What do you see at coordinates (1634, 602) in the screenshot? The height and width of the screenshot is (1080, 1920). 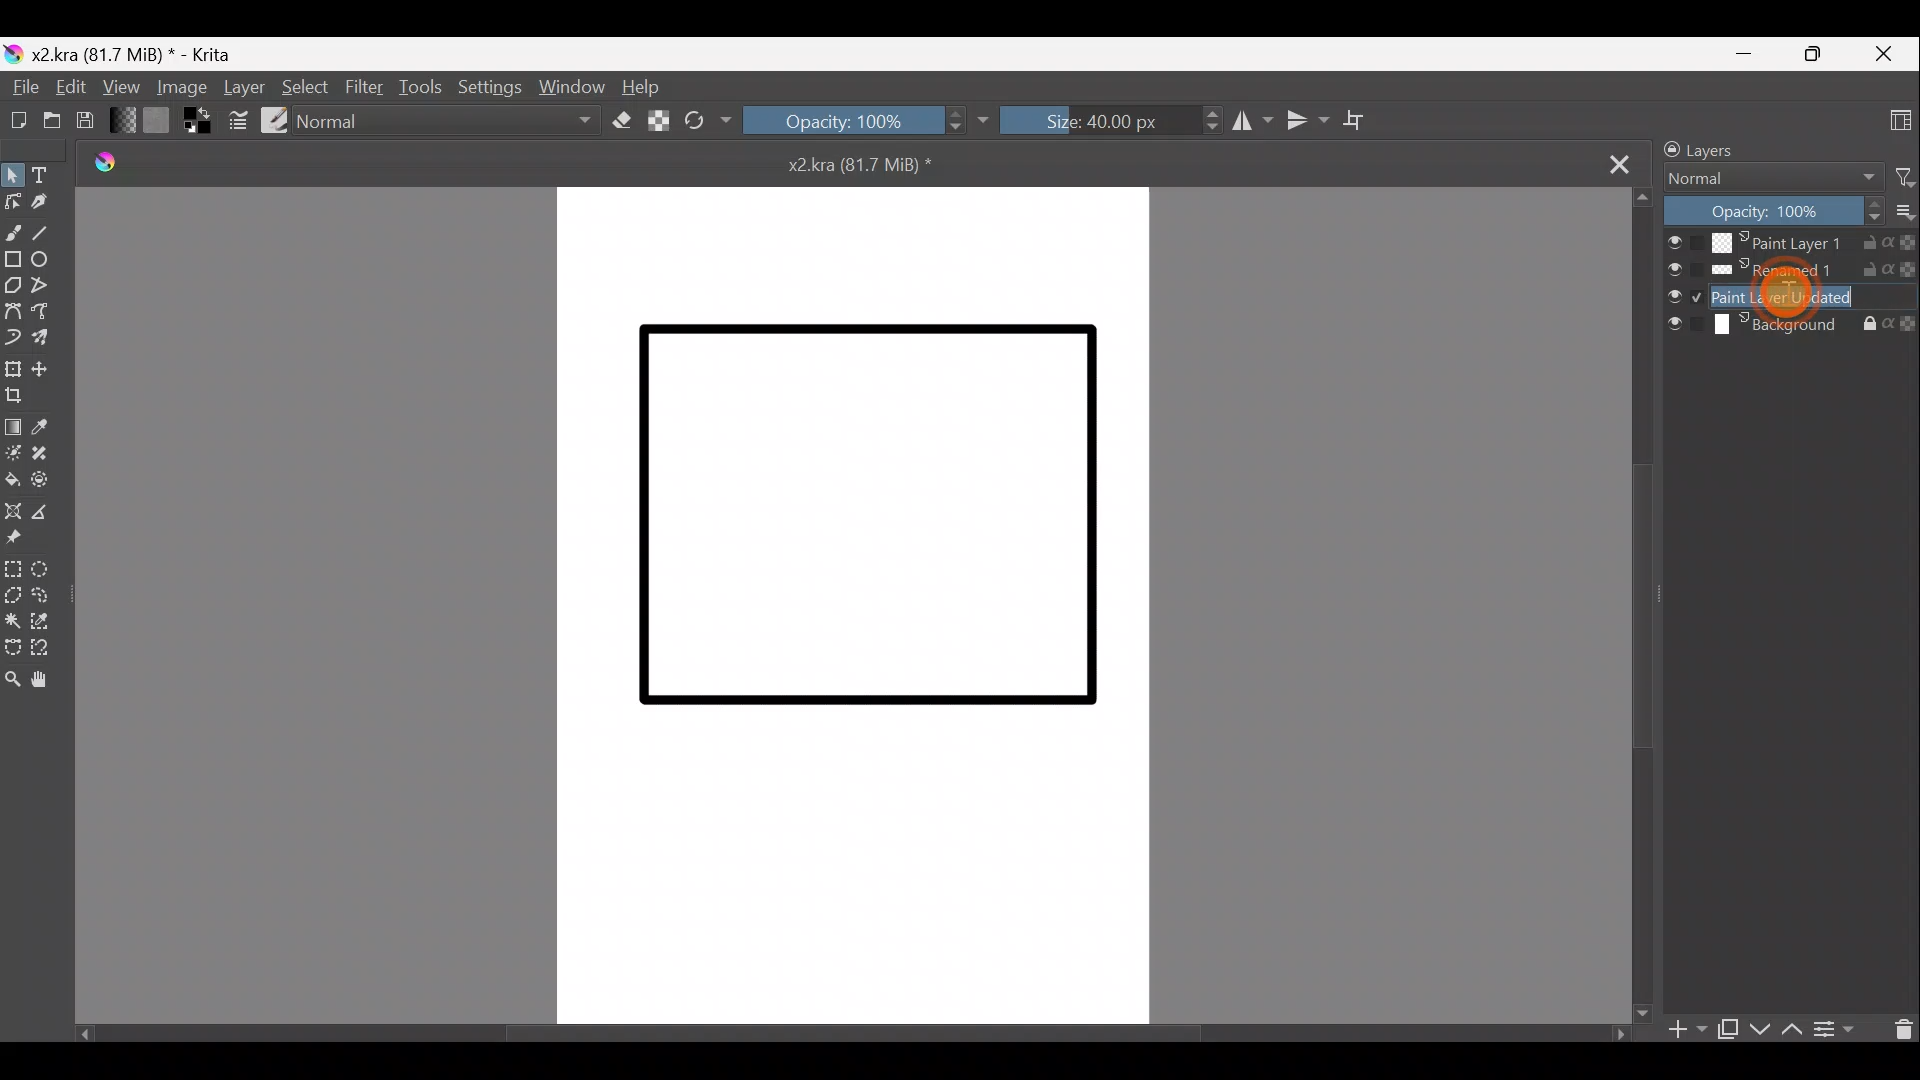 I see `Scroll bar` at bounding box center [1634, 602].